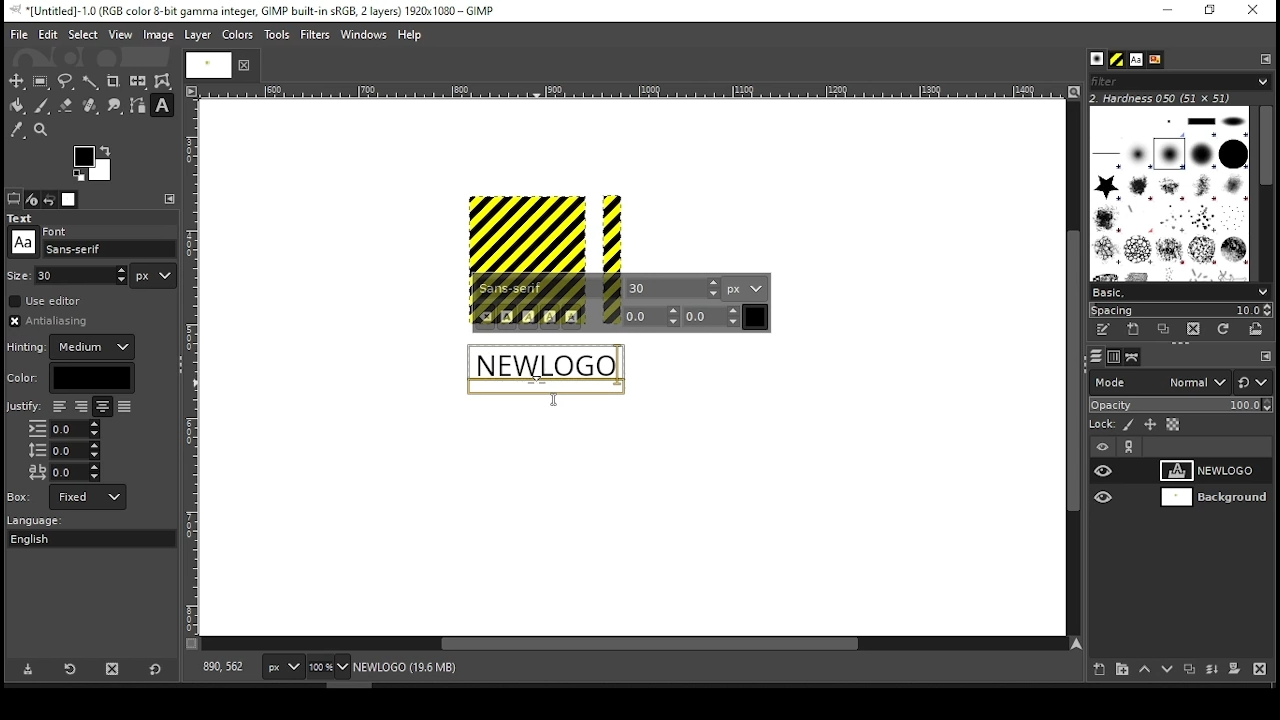  Describe the element at coordinates (1196, 330) in the screenshot. I see `delete brush` at that location.